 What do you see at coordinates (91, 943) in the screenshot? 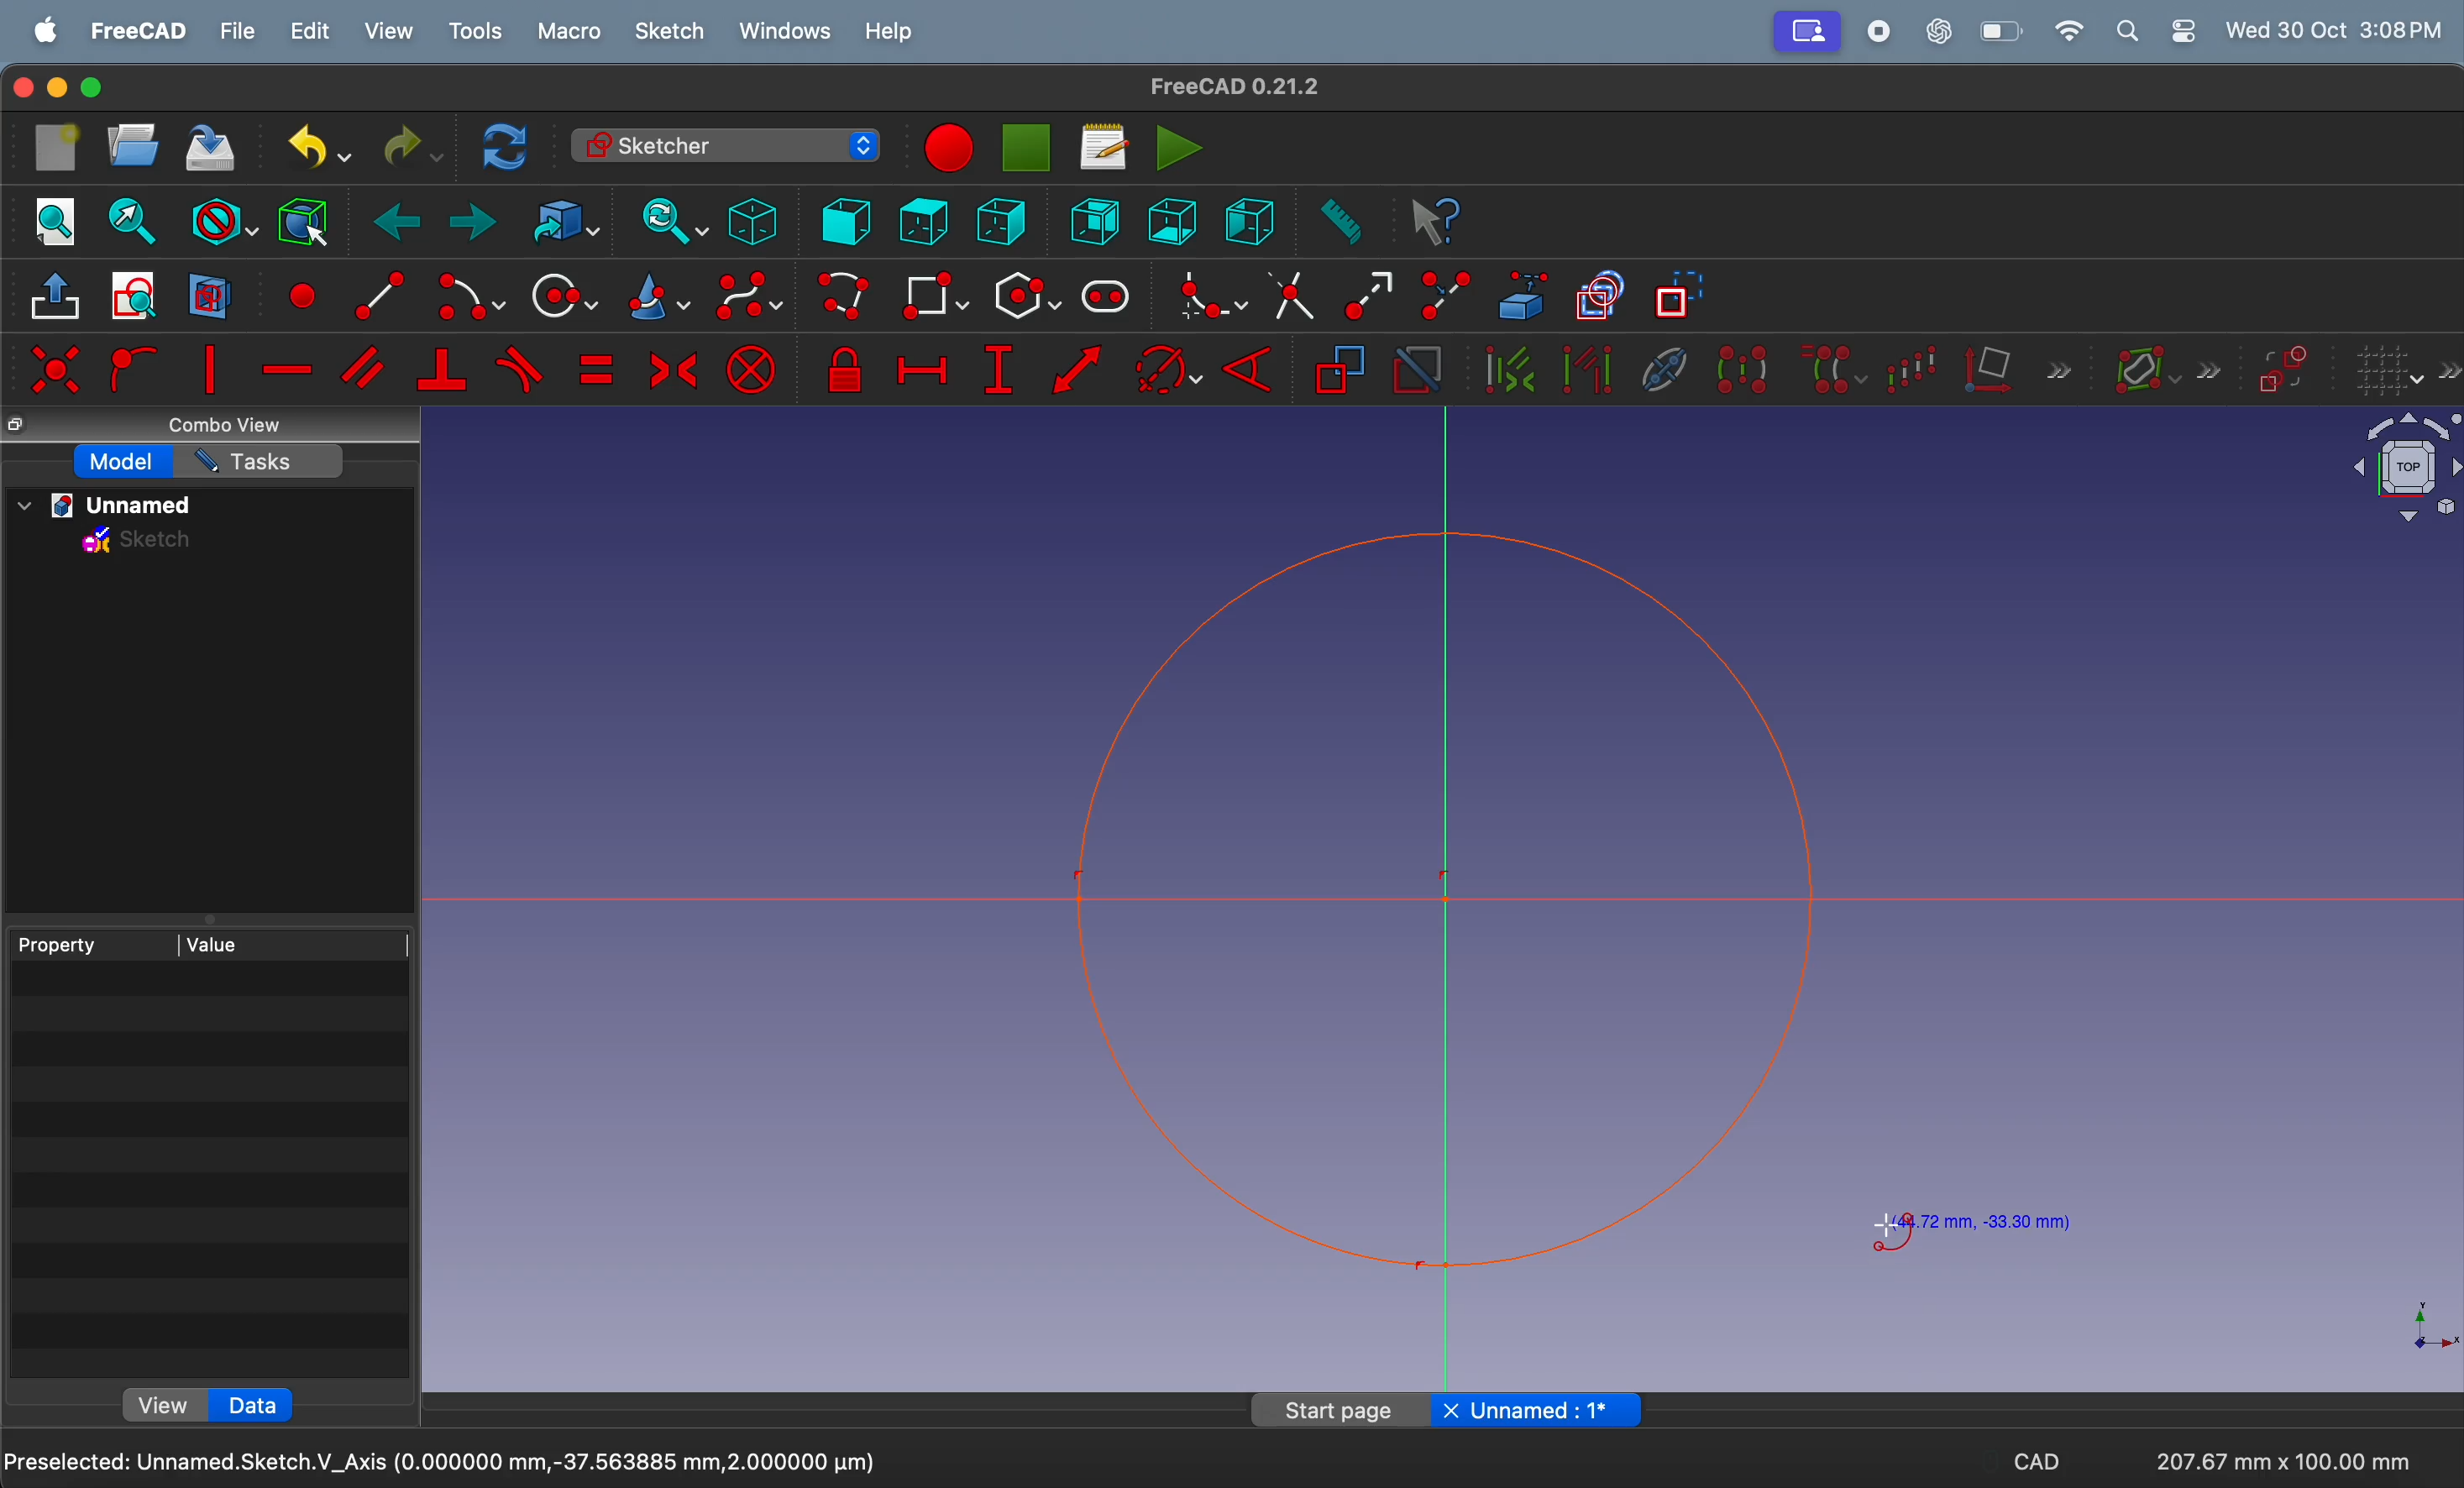
I see `property` at bounding box center [91, 943].